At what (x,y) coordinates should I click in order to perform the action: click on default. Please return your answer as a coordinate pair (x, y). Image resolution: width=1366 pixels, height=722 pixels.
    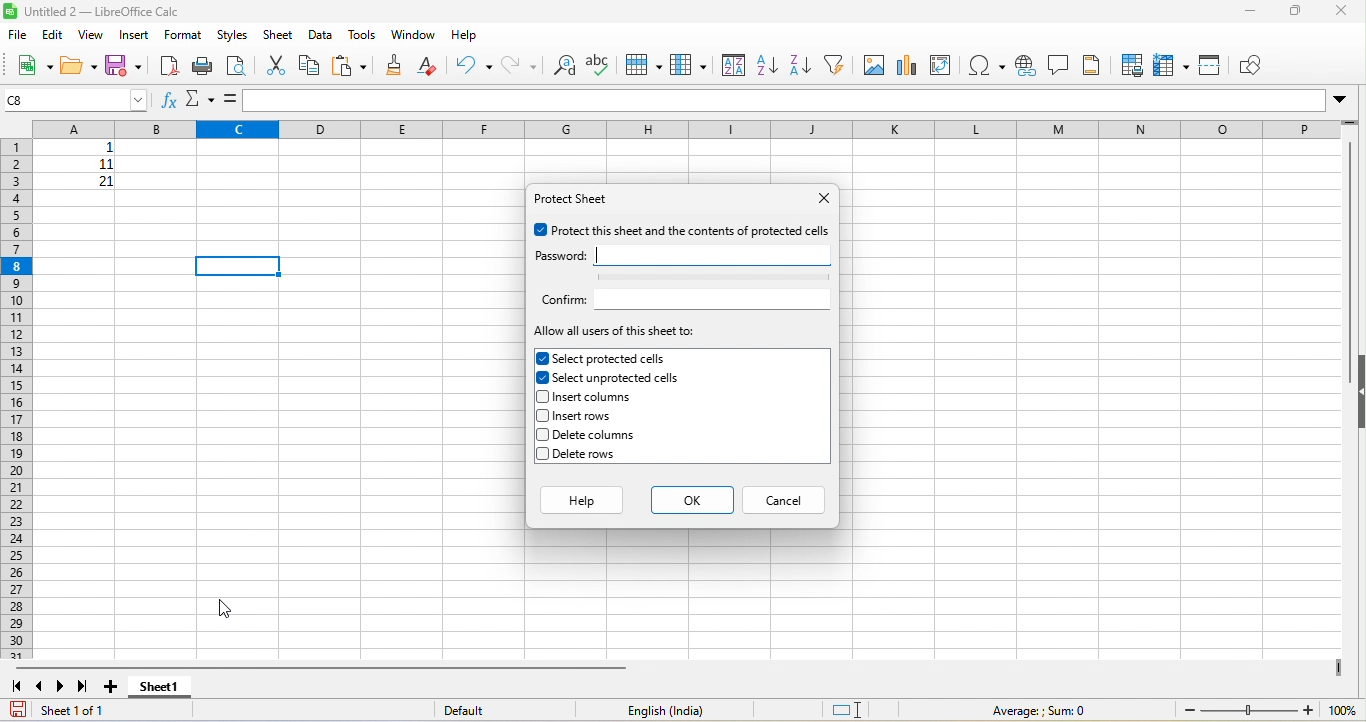
    Looking at the image, I should click on (478, 710).